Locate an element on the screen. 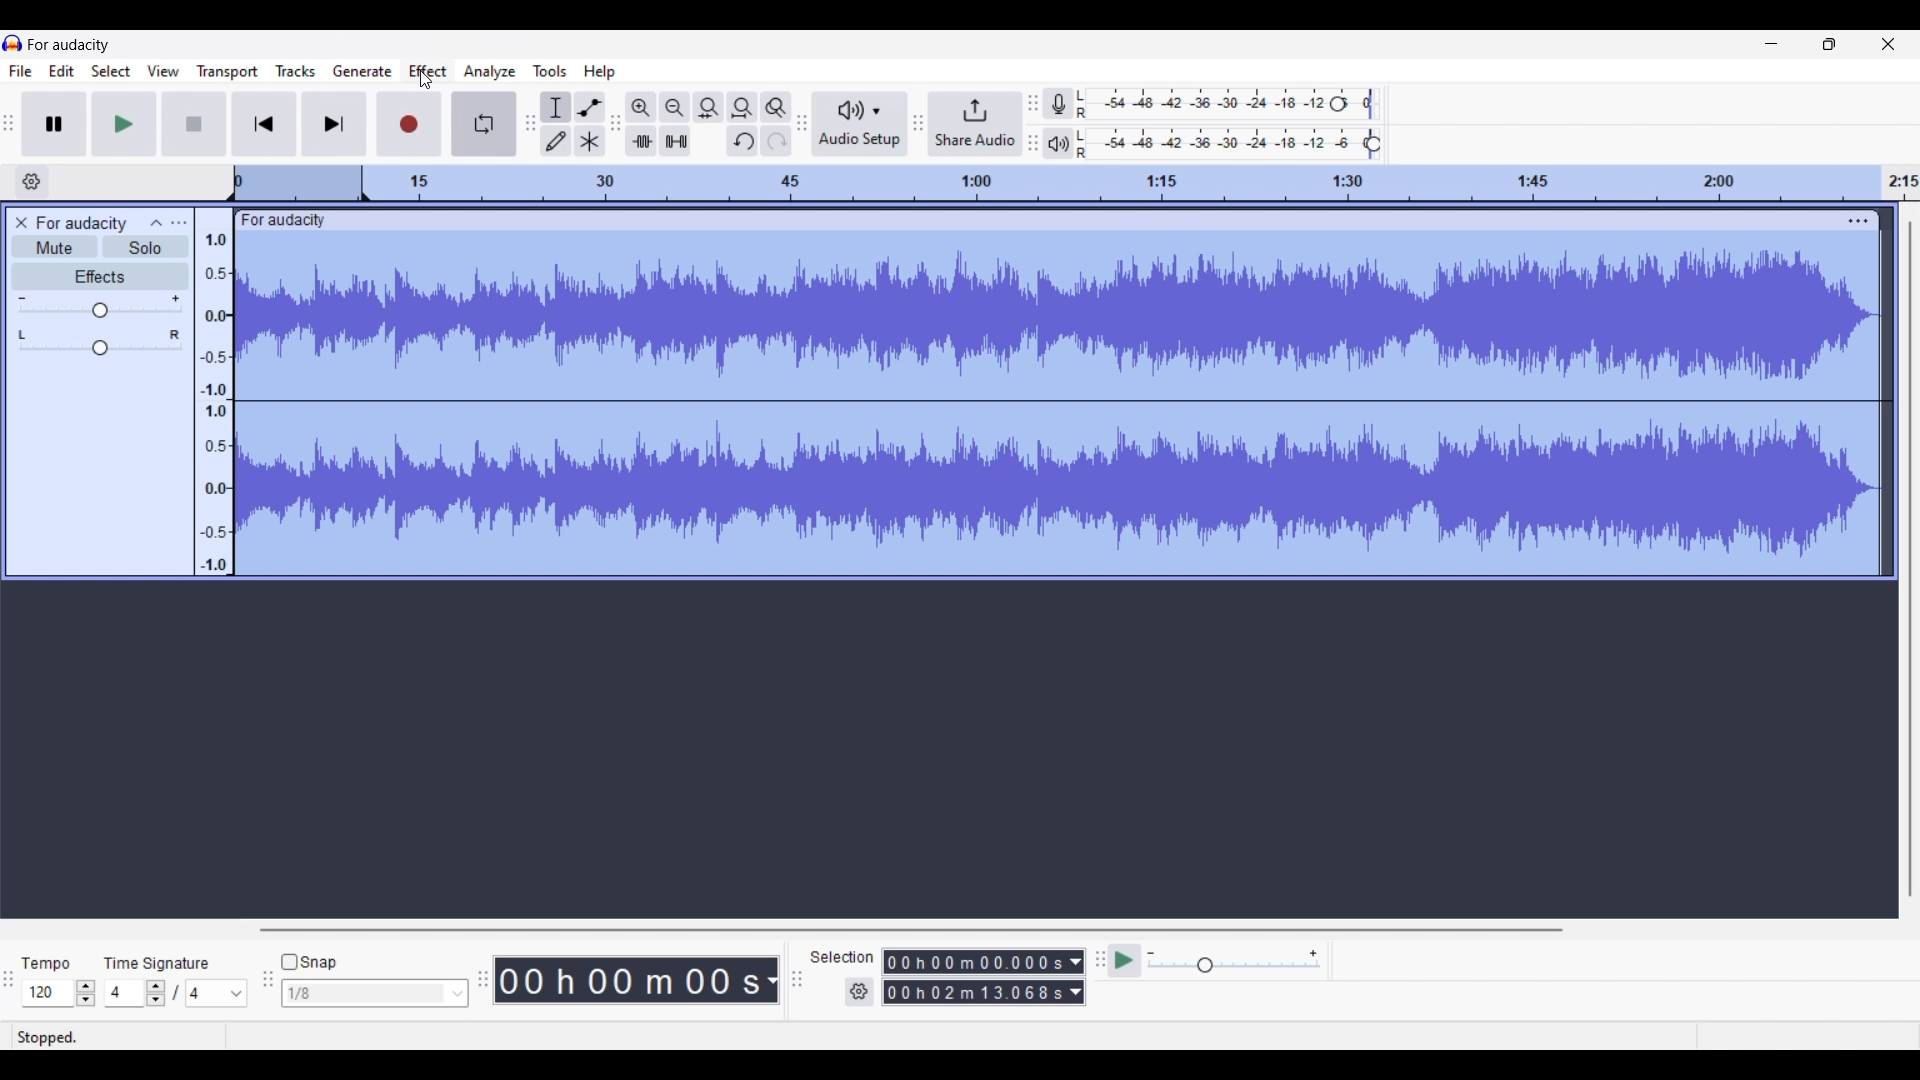  Pan left is located at coordinates (22, 335).